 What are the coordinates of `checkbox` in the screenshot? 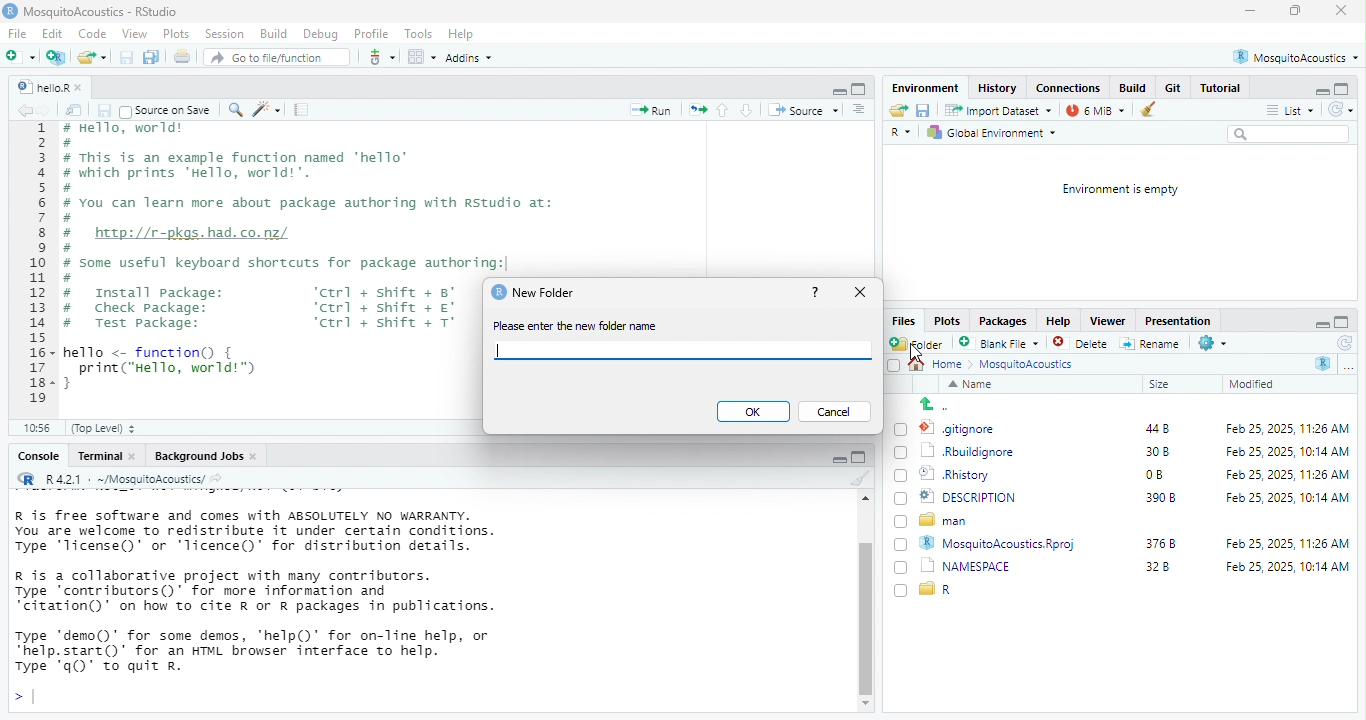 It's located at (903, 568).